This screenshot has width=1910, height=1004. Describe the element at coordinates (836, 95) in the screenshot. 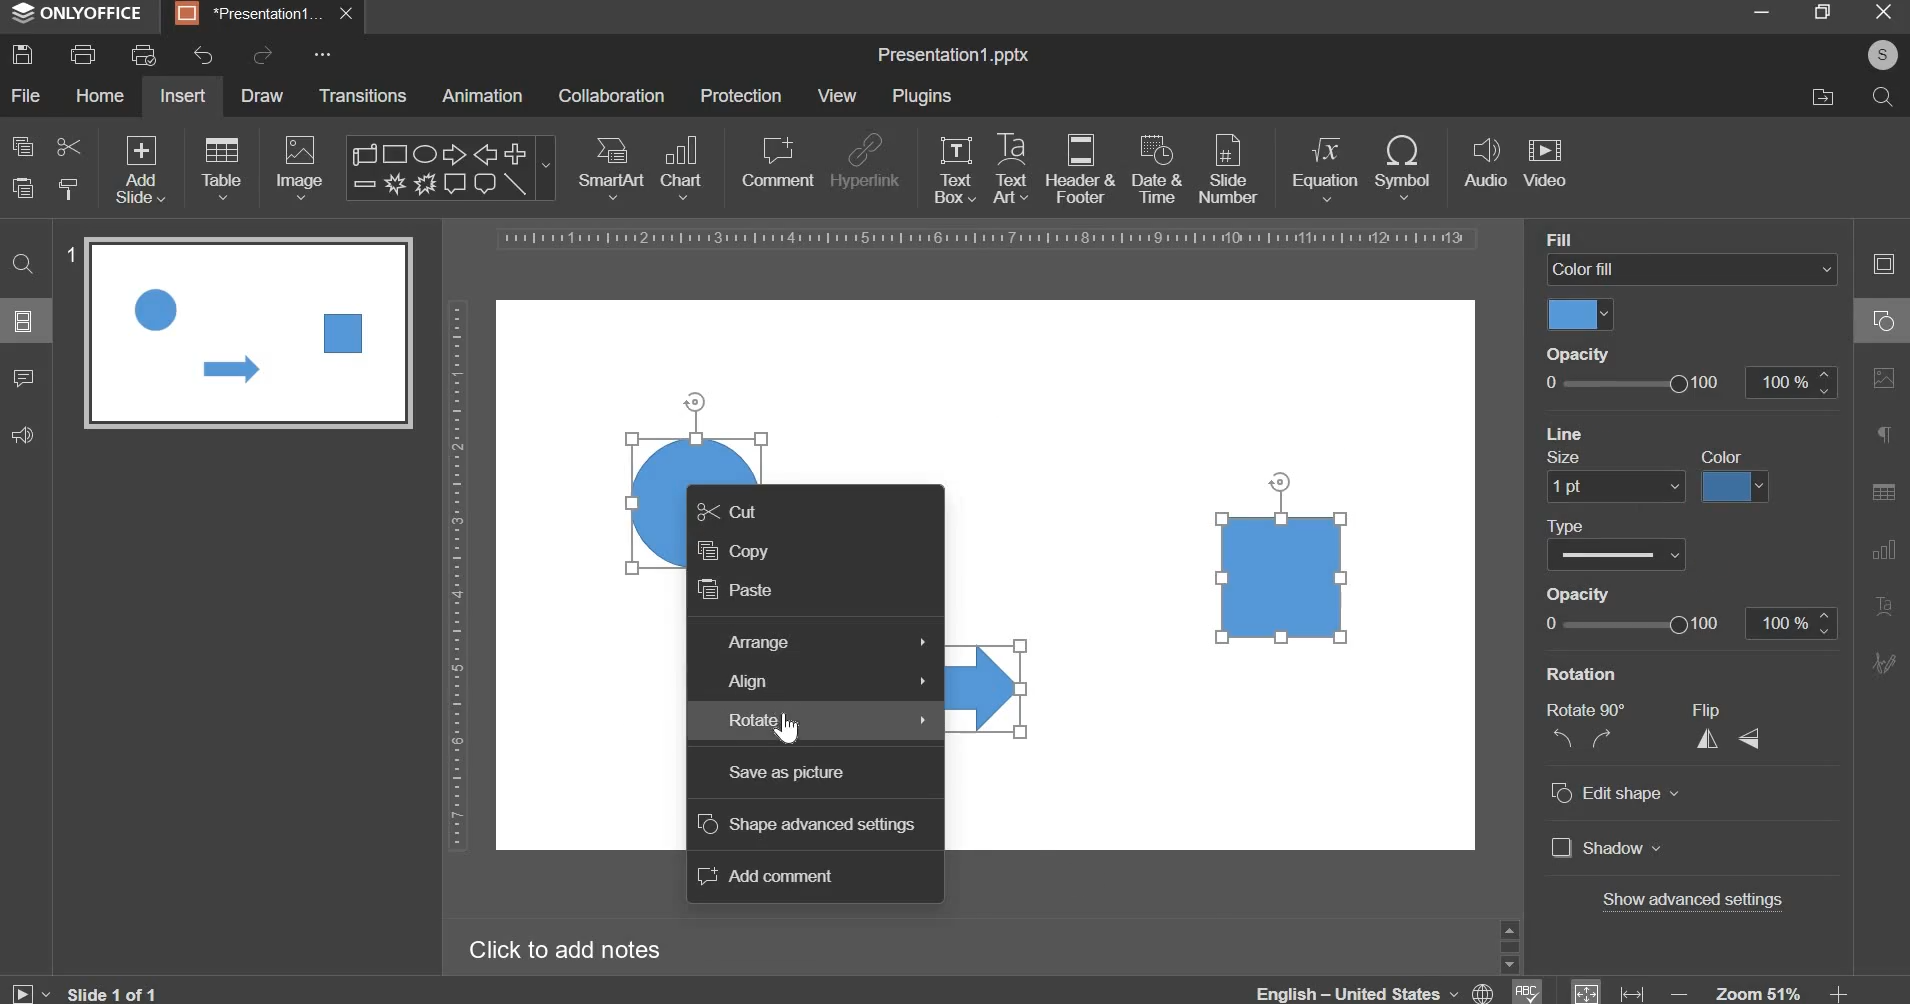

I see `view` at that location.